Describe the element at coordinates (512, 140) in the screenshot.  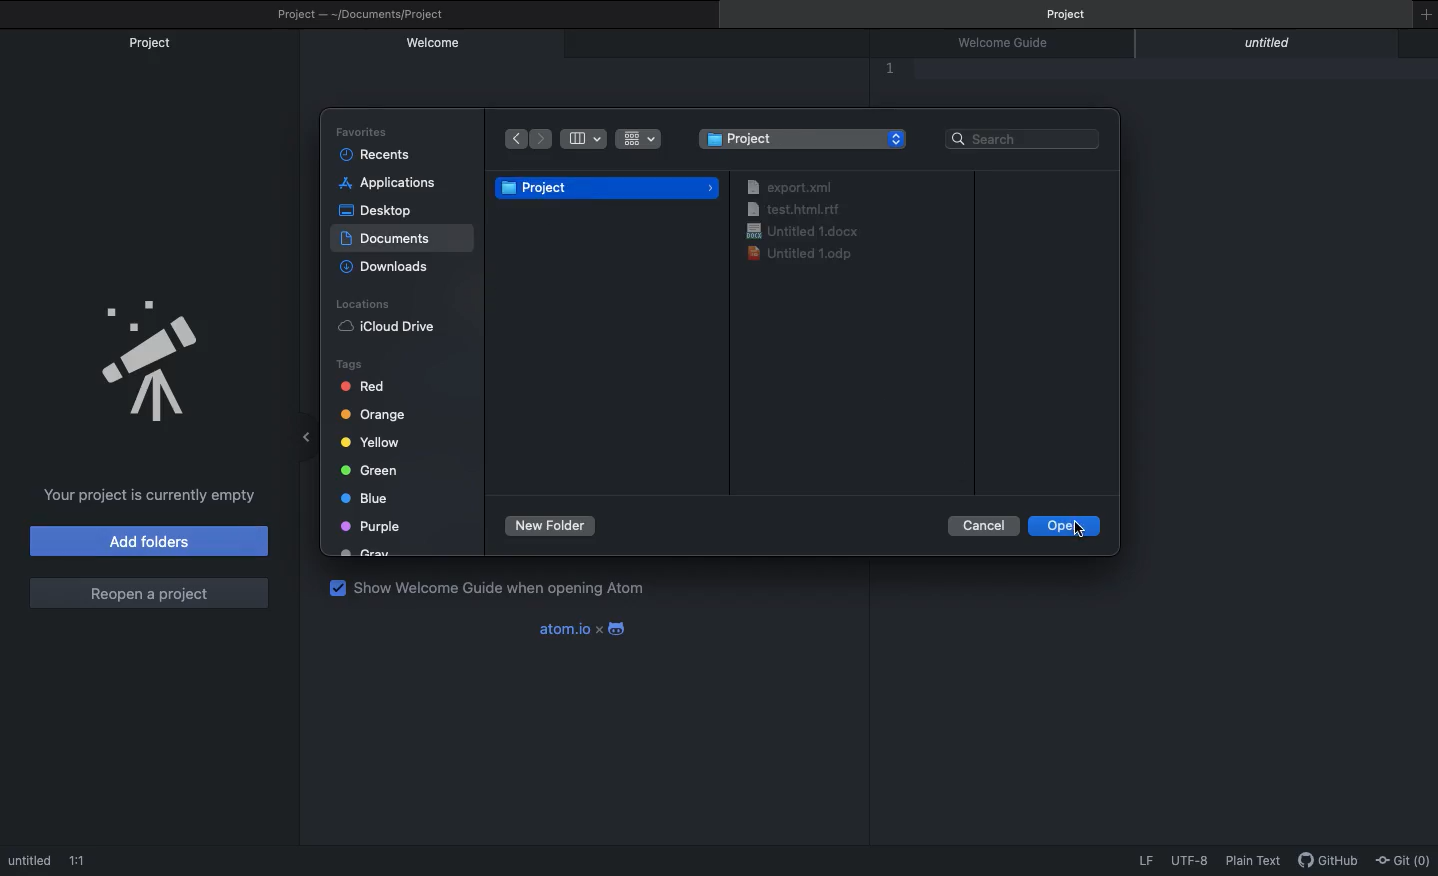
I see `Back` at that location.